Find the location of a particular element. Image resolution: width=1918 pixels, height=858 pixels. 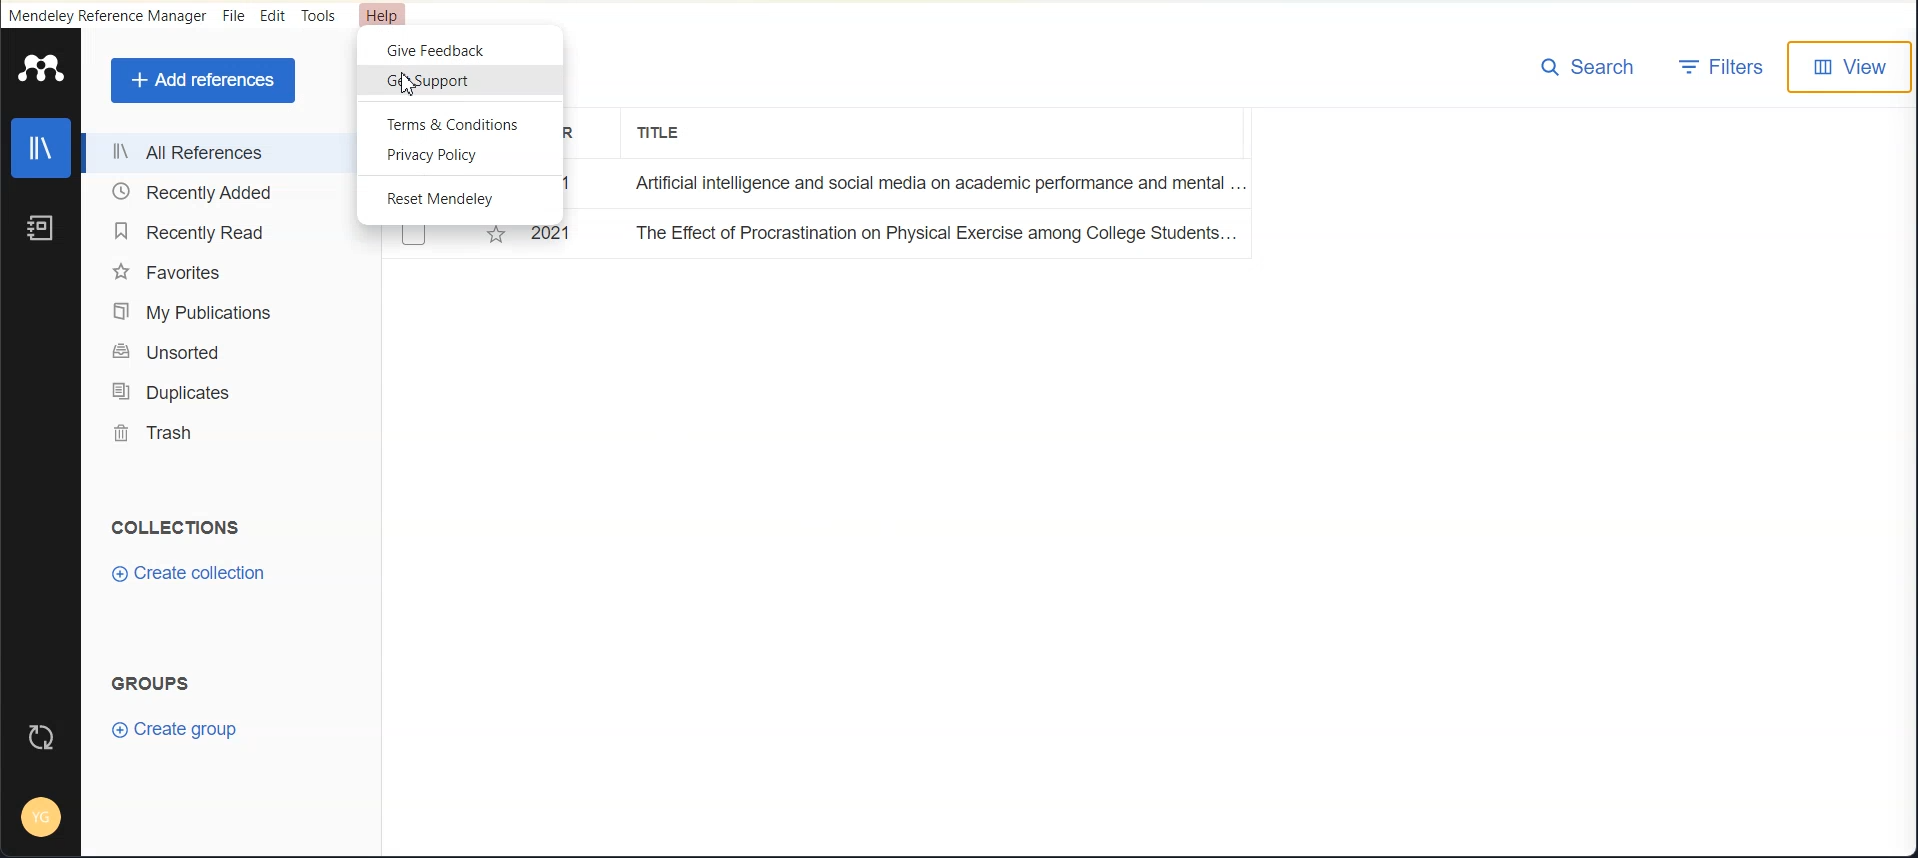

Trash is located at coordinates (225, 433).